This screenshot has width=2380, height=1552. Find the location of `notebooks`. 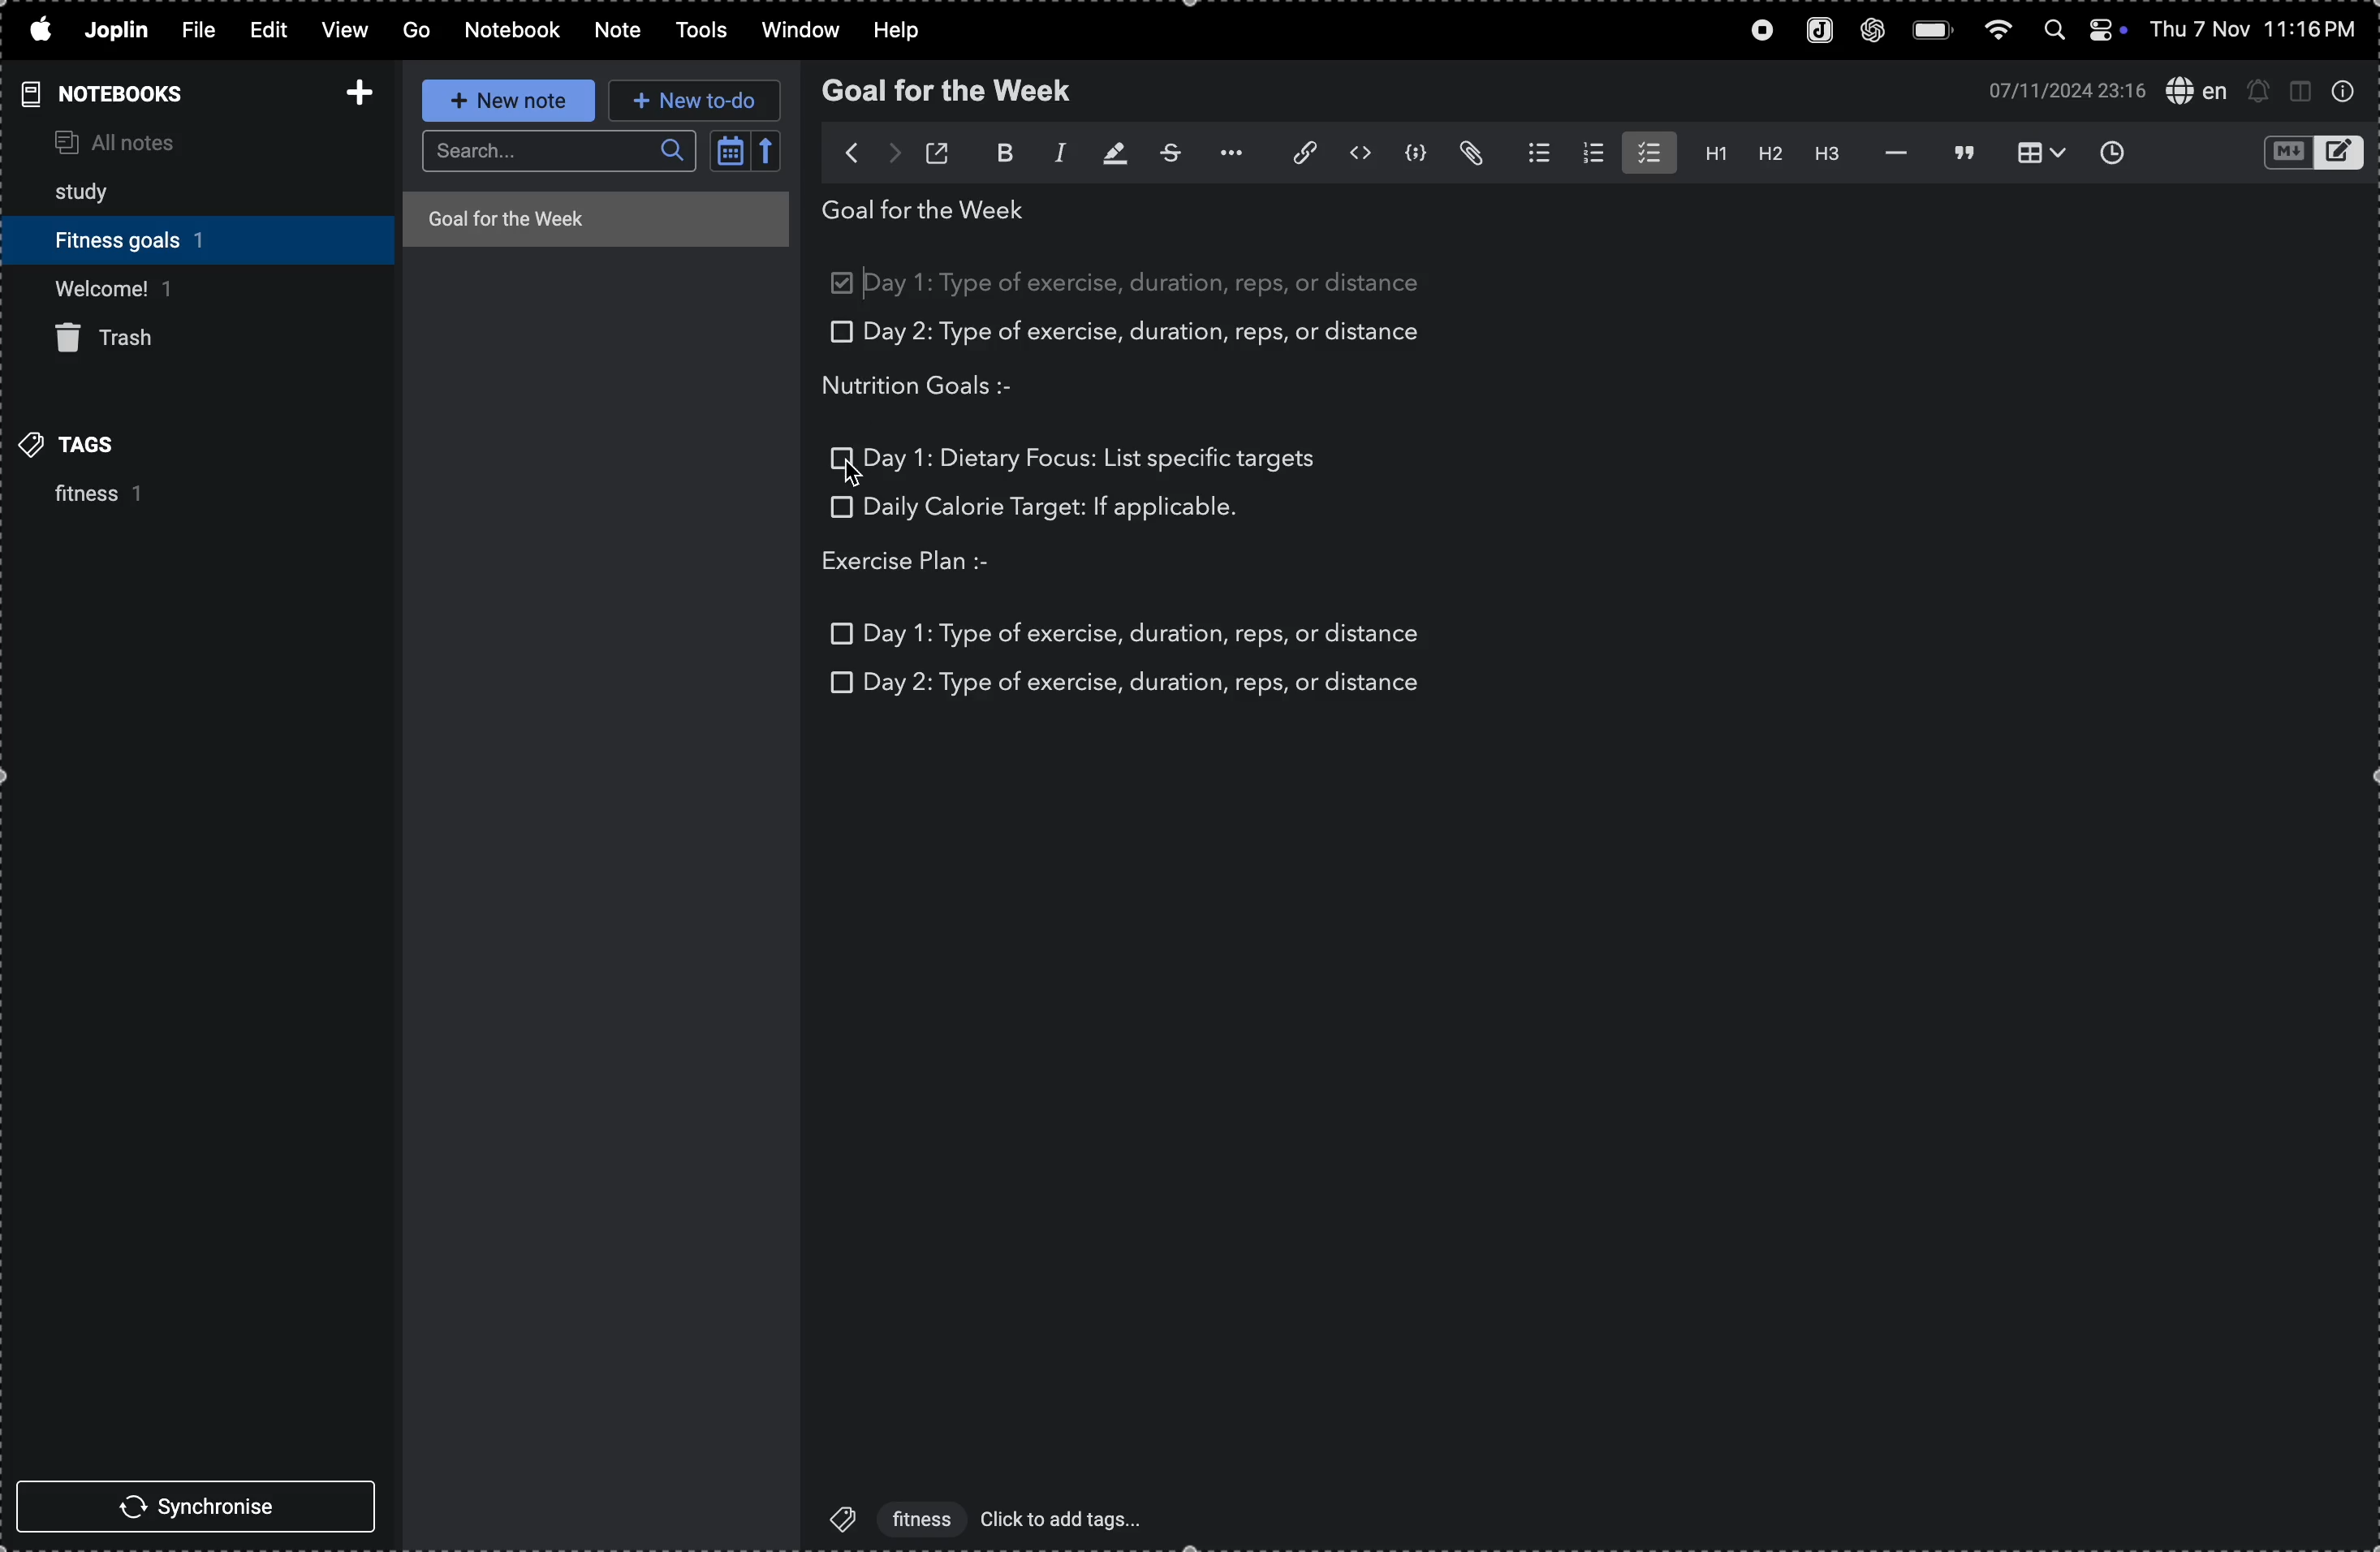

notebooks is located at coordinates (114, 93).